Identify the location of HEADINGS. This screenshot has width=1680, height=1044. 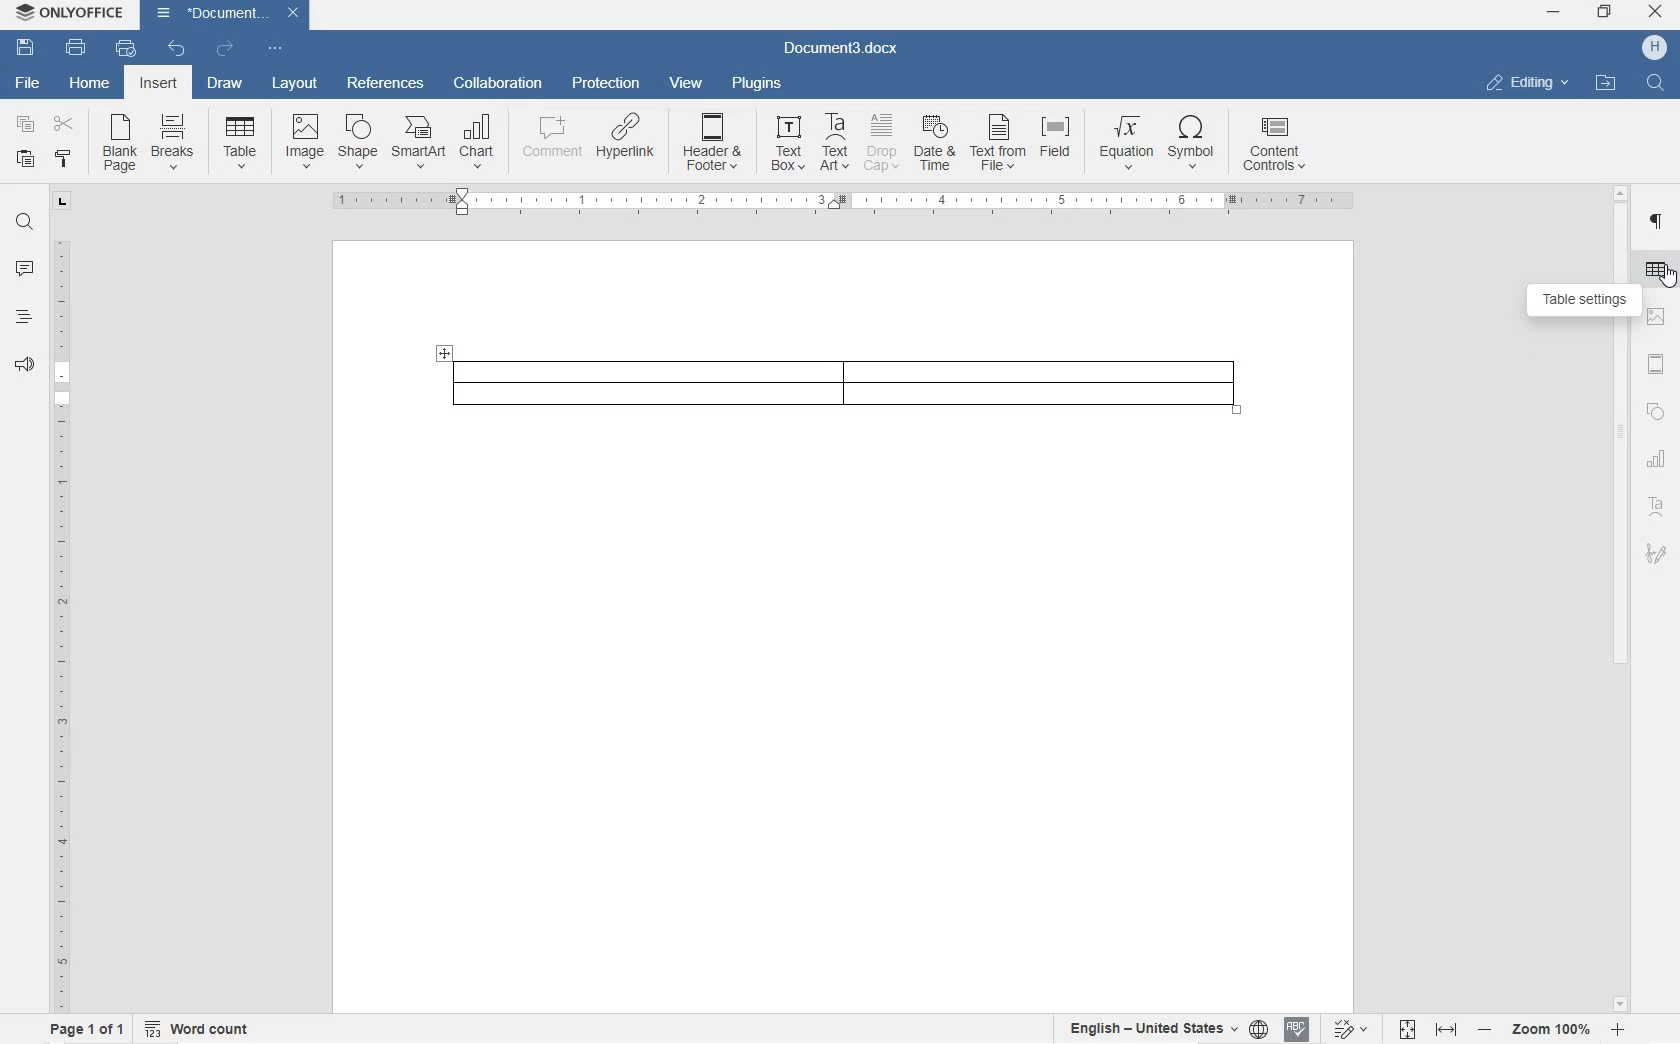
(21, 321).